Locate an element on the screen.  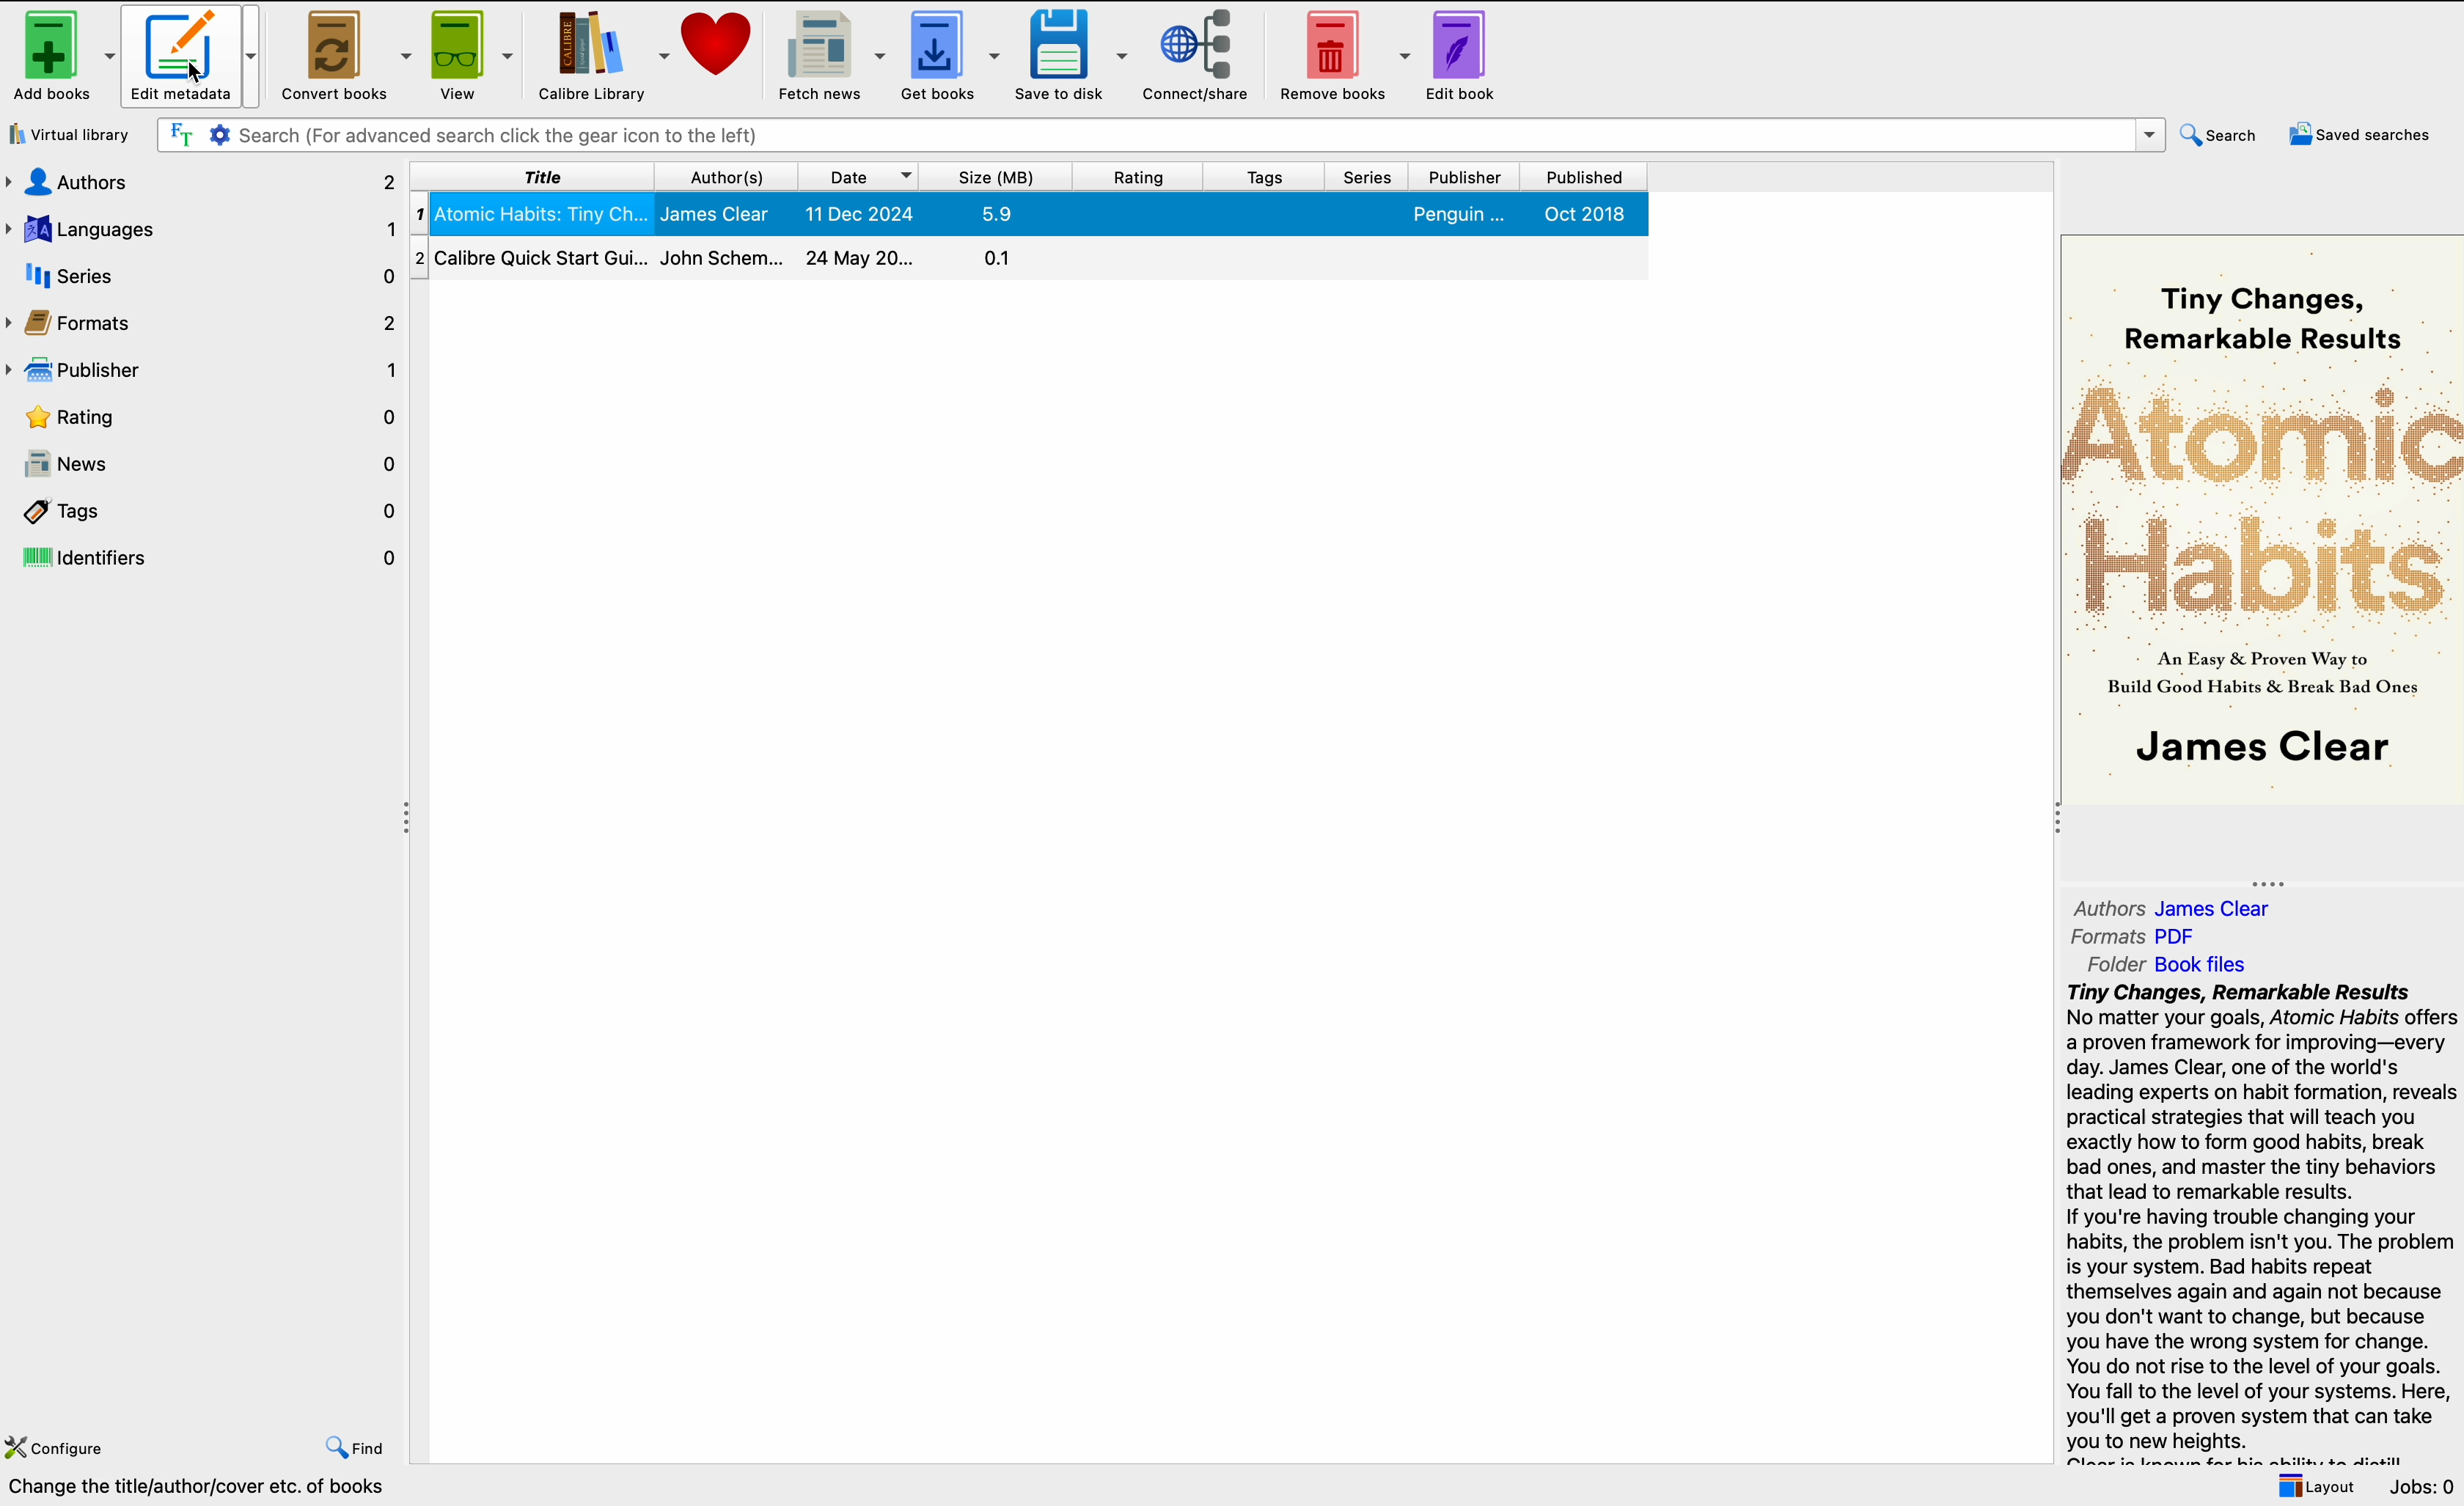
virtual library is located at coordinates (72, 136).